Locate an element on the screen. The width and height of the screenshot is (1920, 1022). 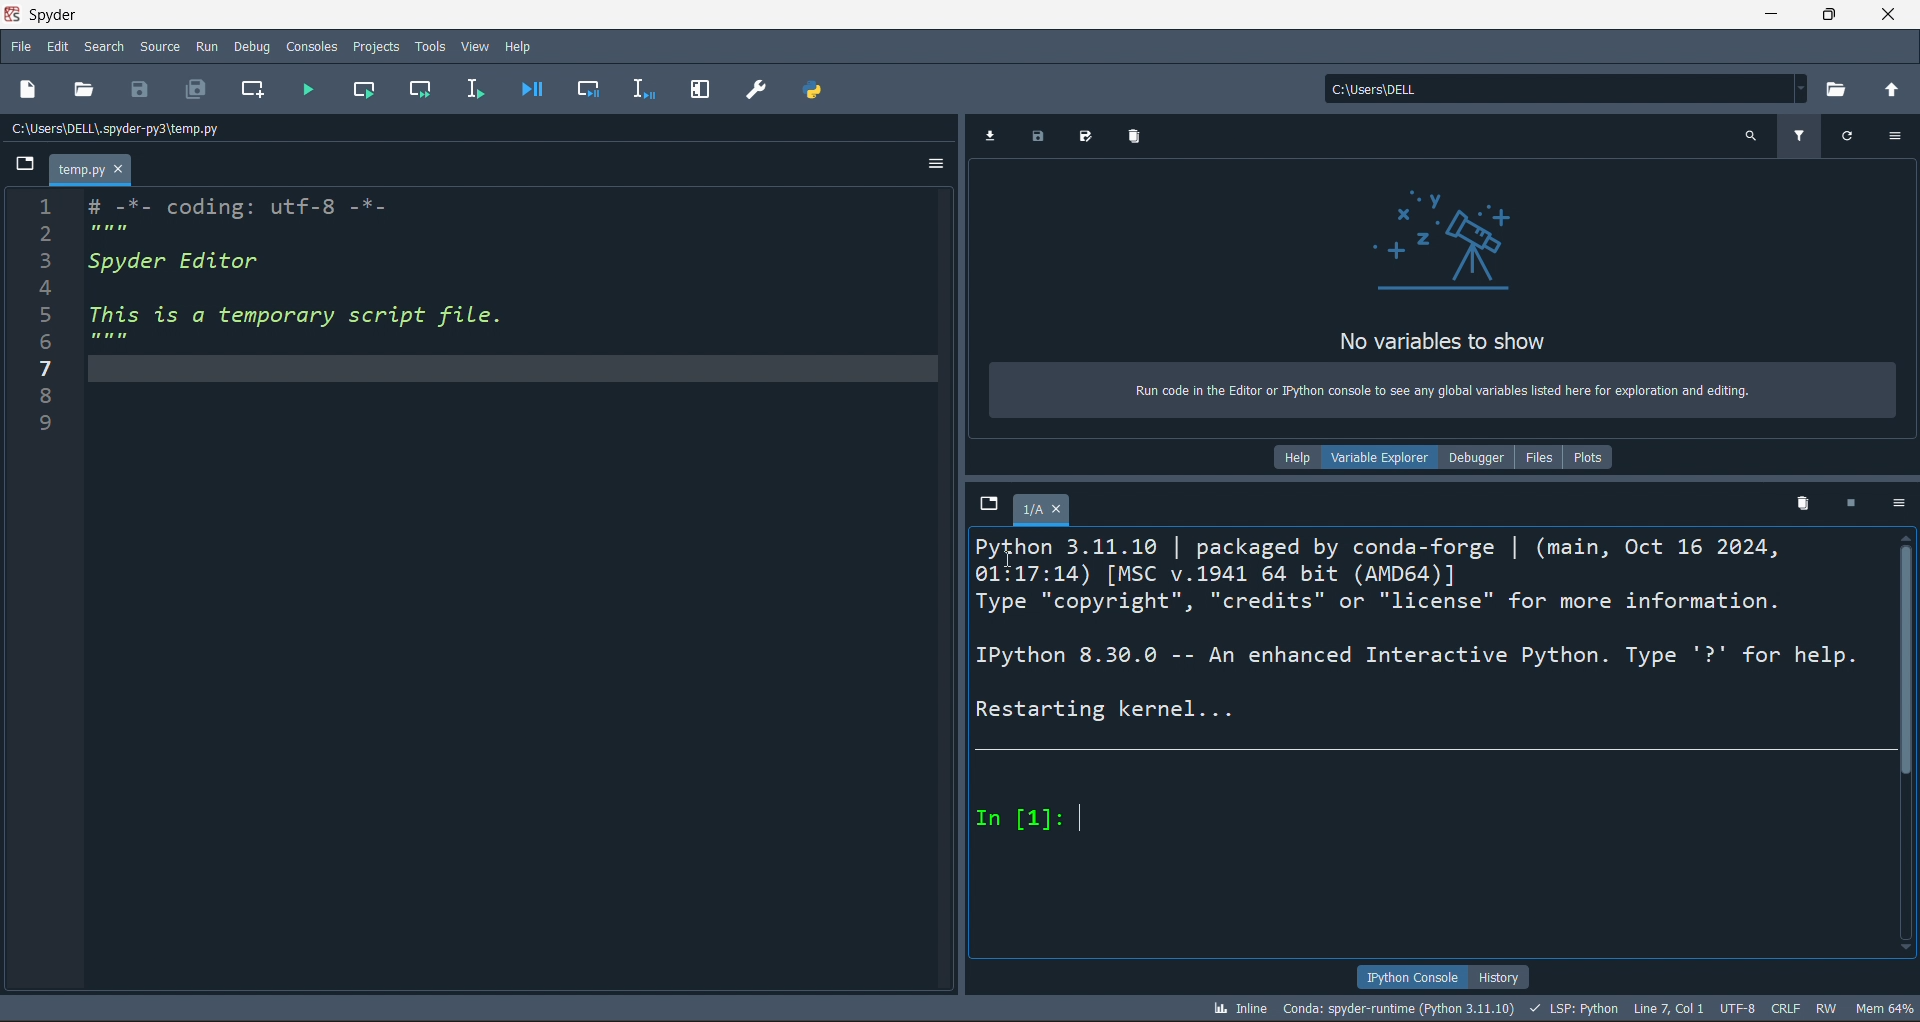
run cell is located at coordinates (364, 91).